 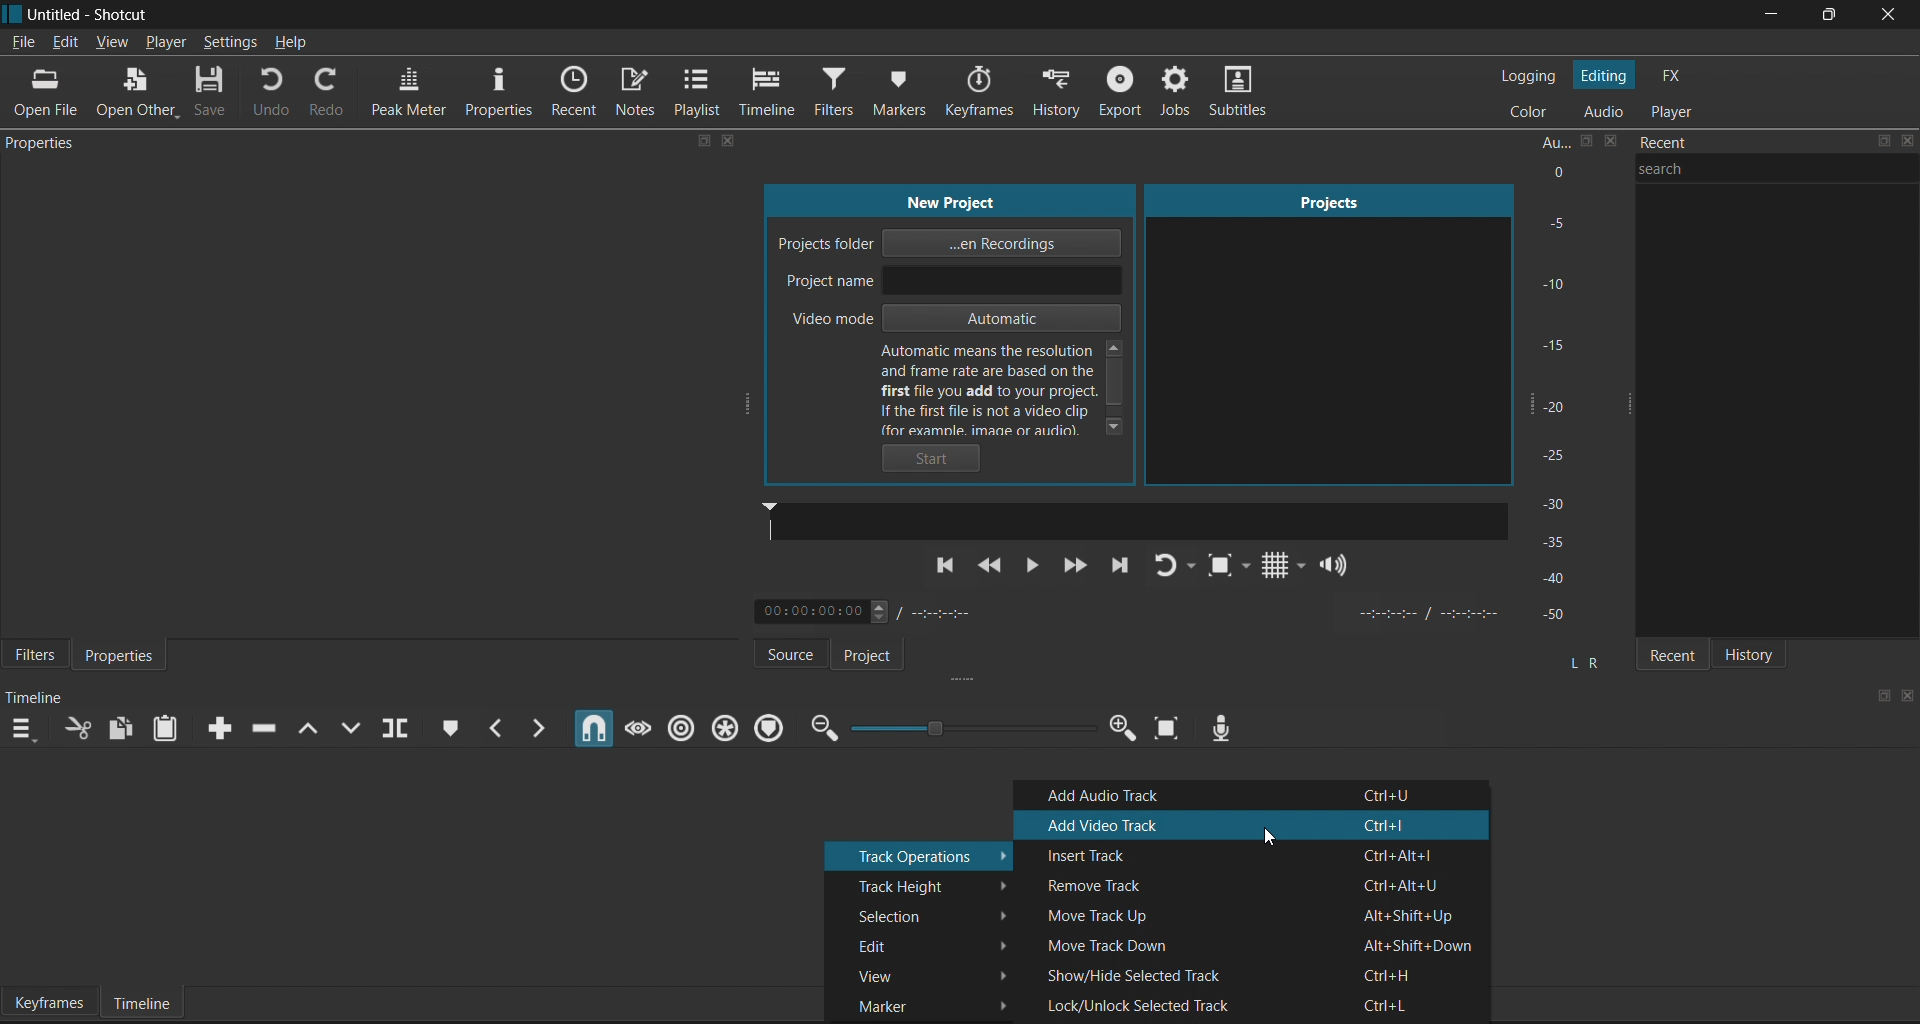 I want to click on properties, so click(x=46, y=144).